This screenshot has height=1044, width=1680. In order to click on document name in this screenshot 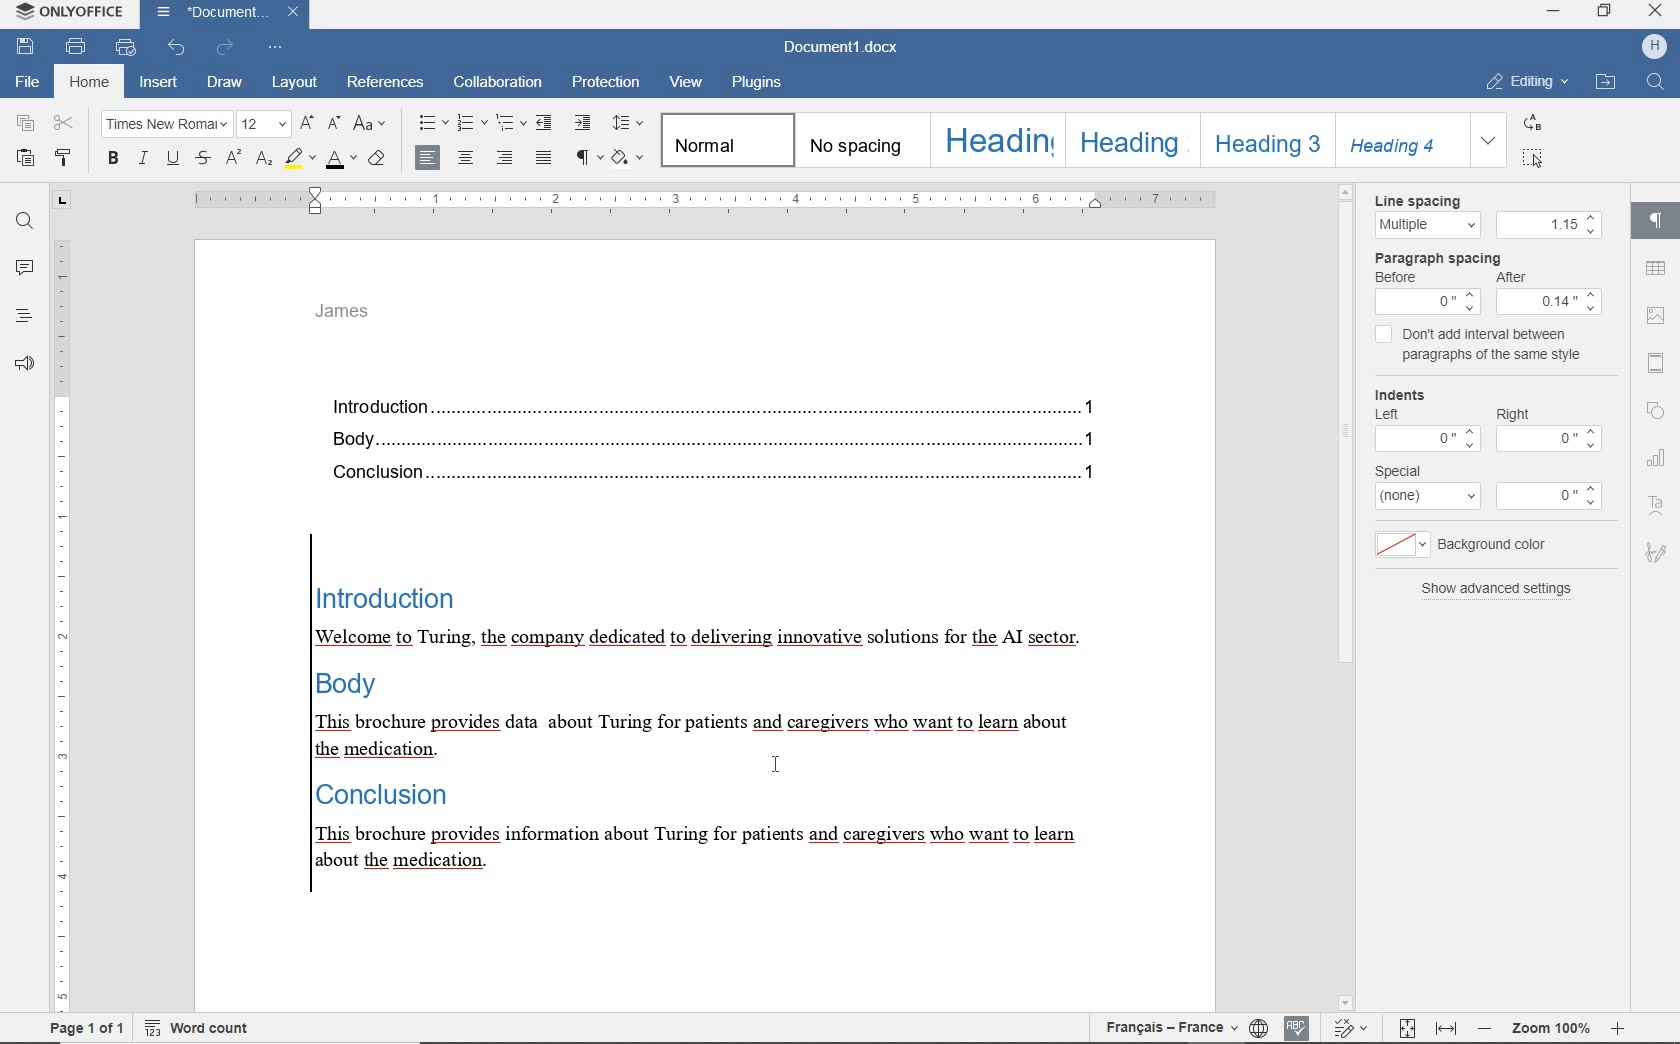, I will do `click(842, 48)`.